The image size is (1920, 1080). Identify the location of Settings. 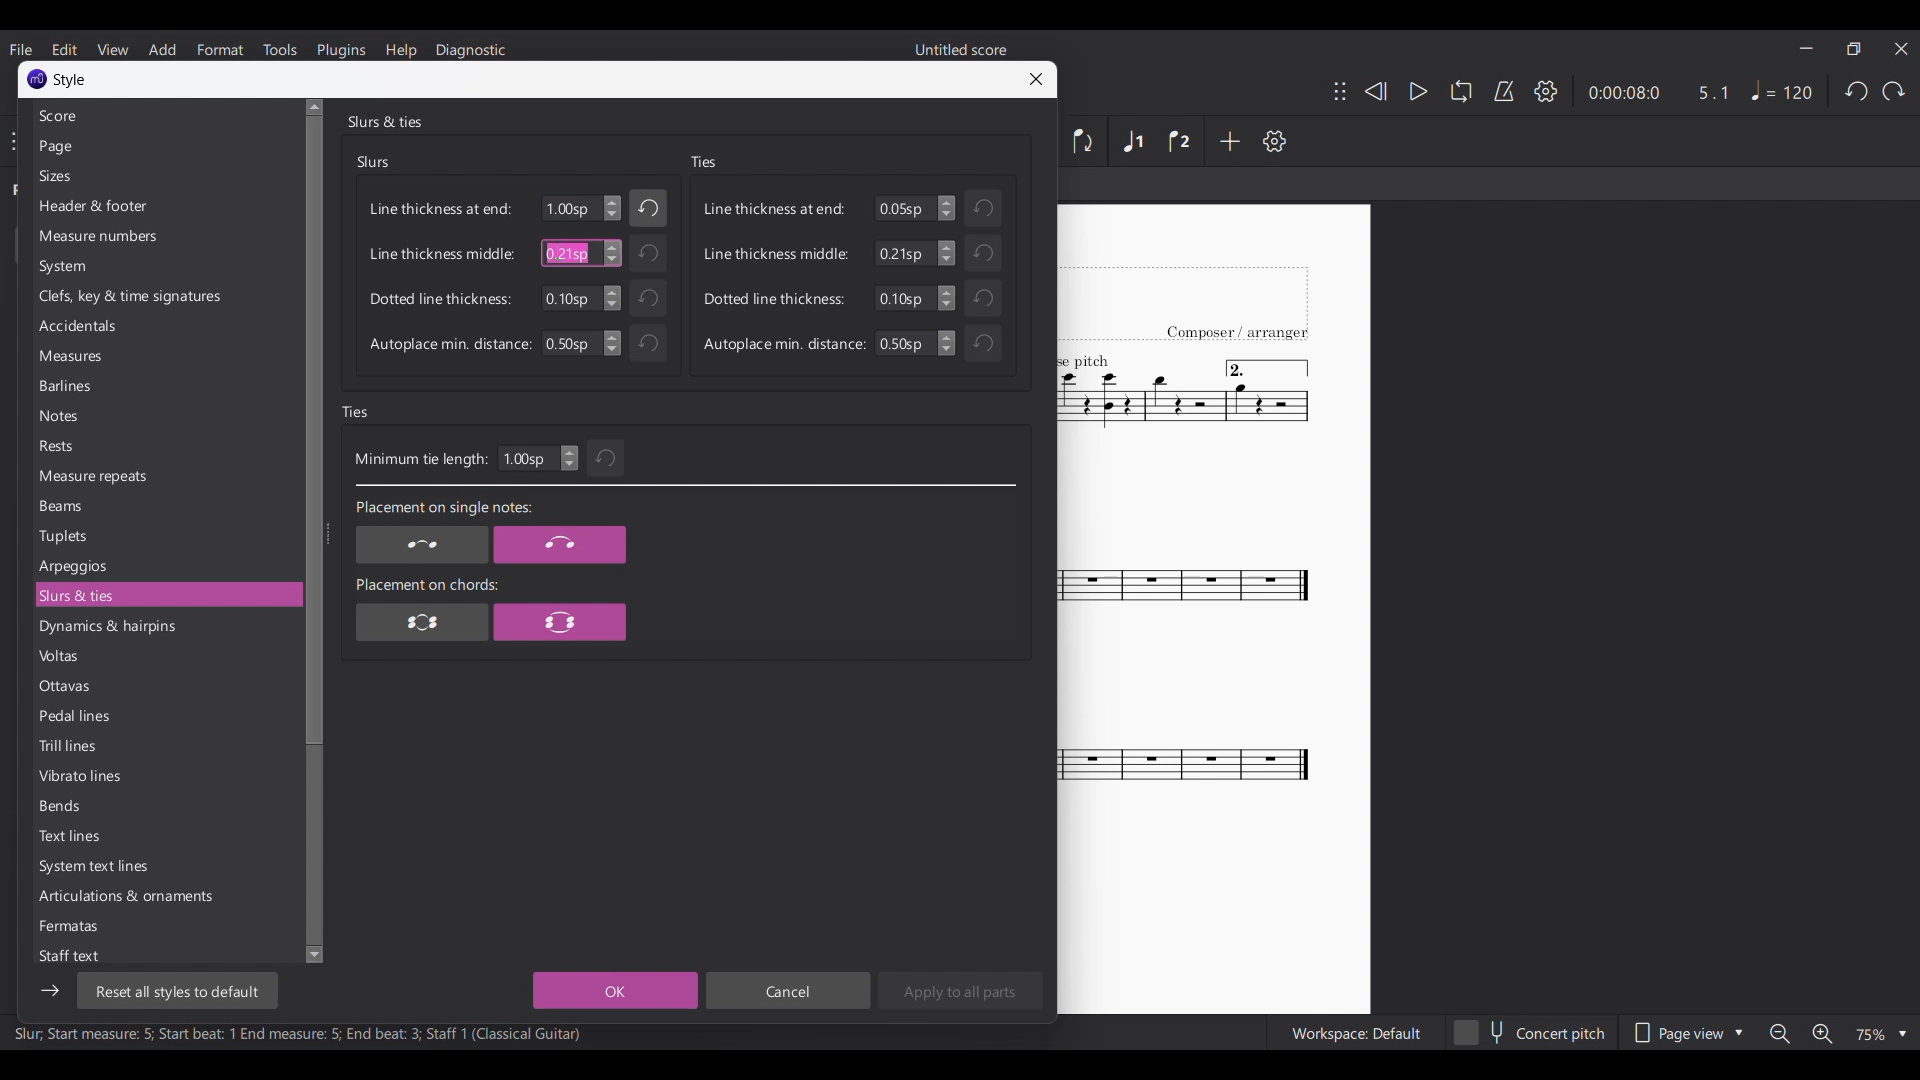
(1546, 91).